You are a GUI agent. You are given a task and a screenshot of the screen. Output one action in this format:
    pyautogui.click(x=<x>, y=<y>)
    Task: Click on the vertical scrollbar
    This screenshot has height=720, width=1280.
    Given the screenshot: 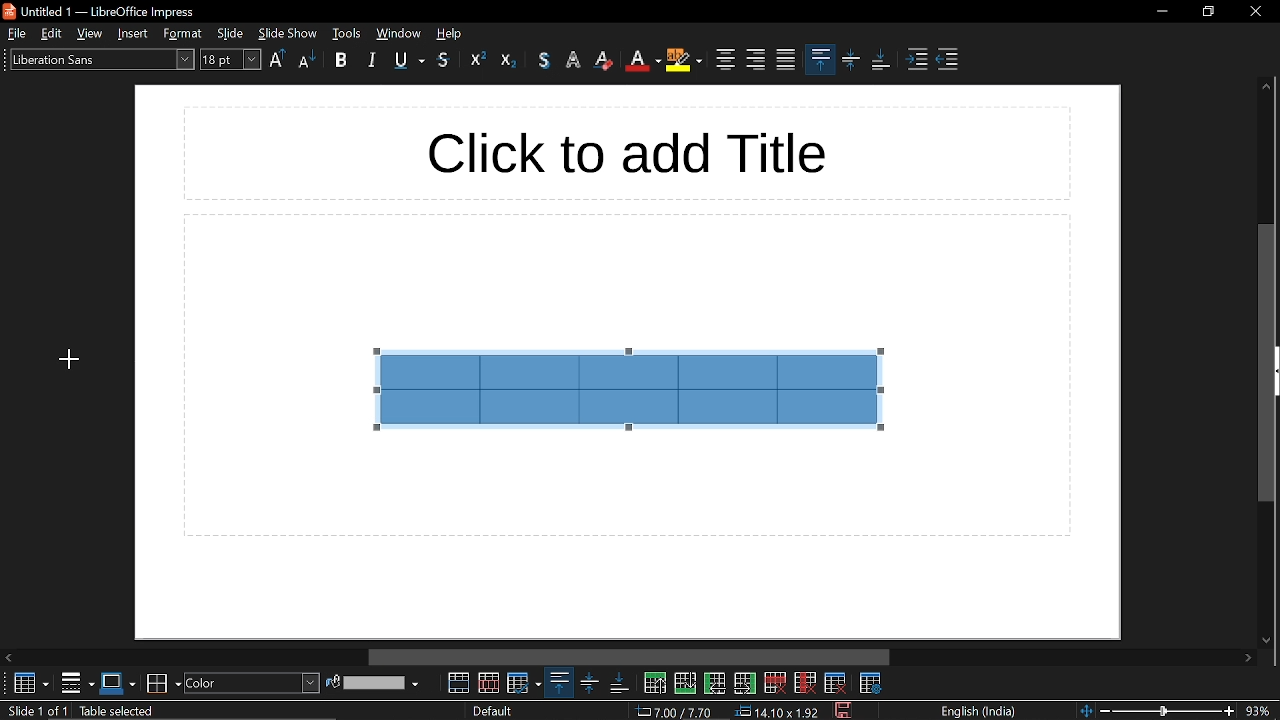 What is the action you would take?
    pyautogui.click(x=1263, y=364)
    